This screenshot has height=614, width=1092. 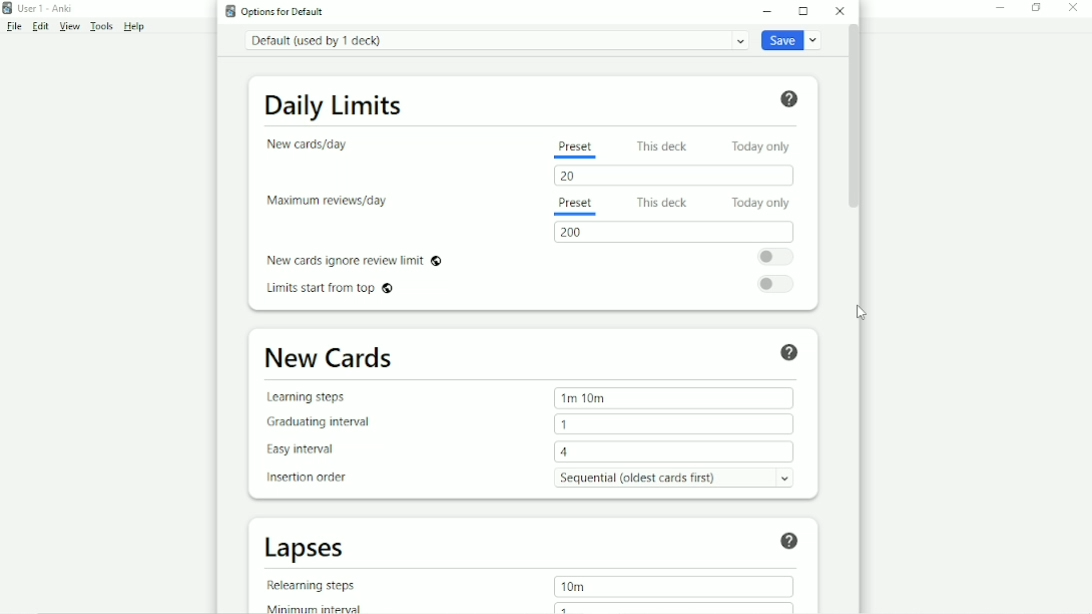 What do you see at coordinates (307, 549) in the screenshot?
I see `Lapses` at bounding box center [307, 549].